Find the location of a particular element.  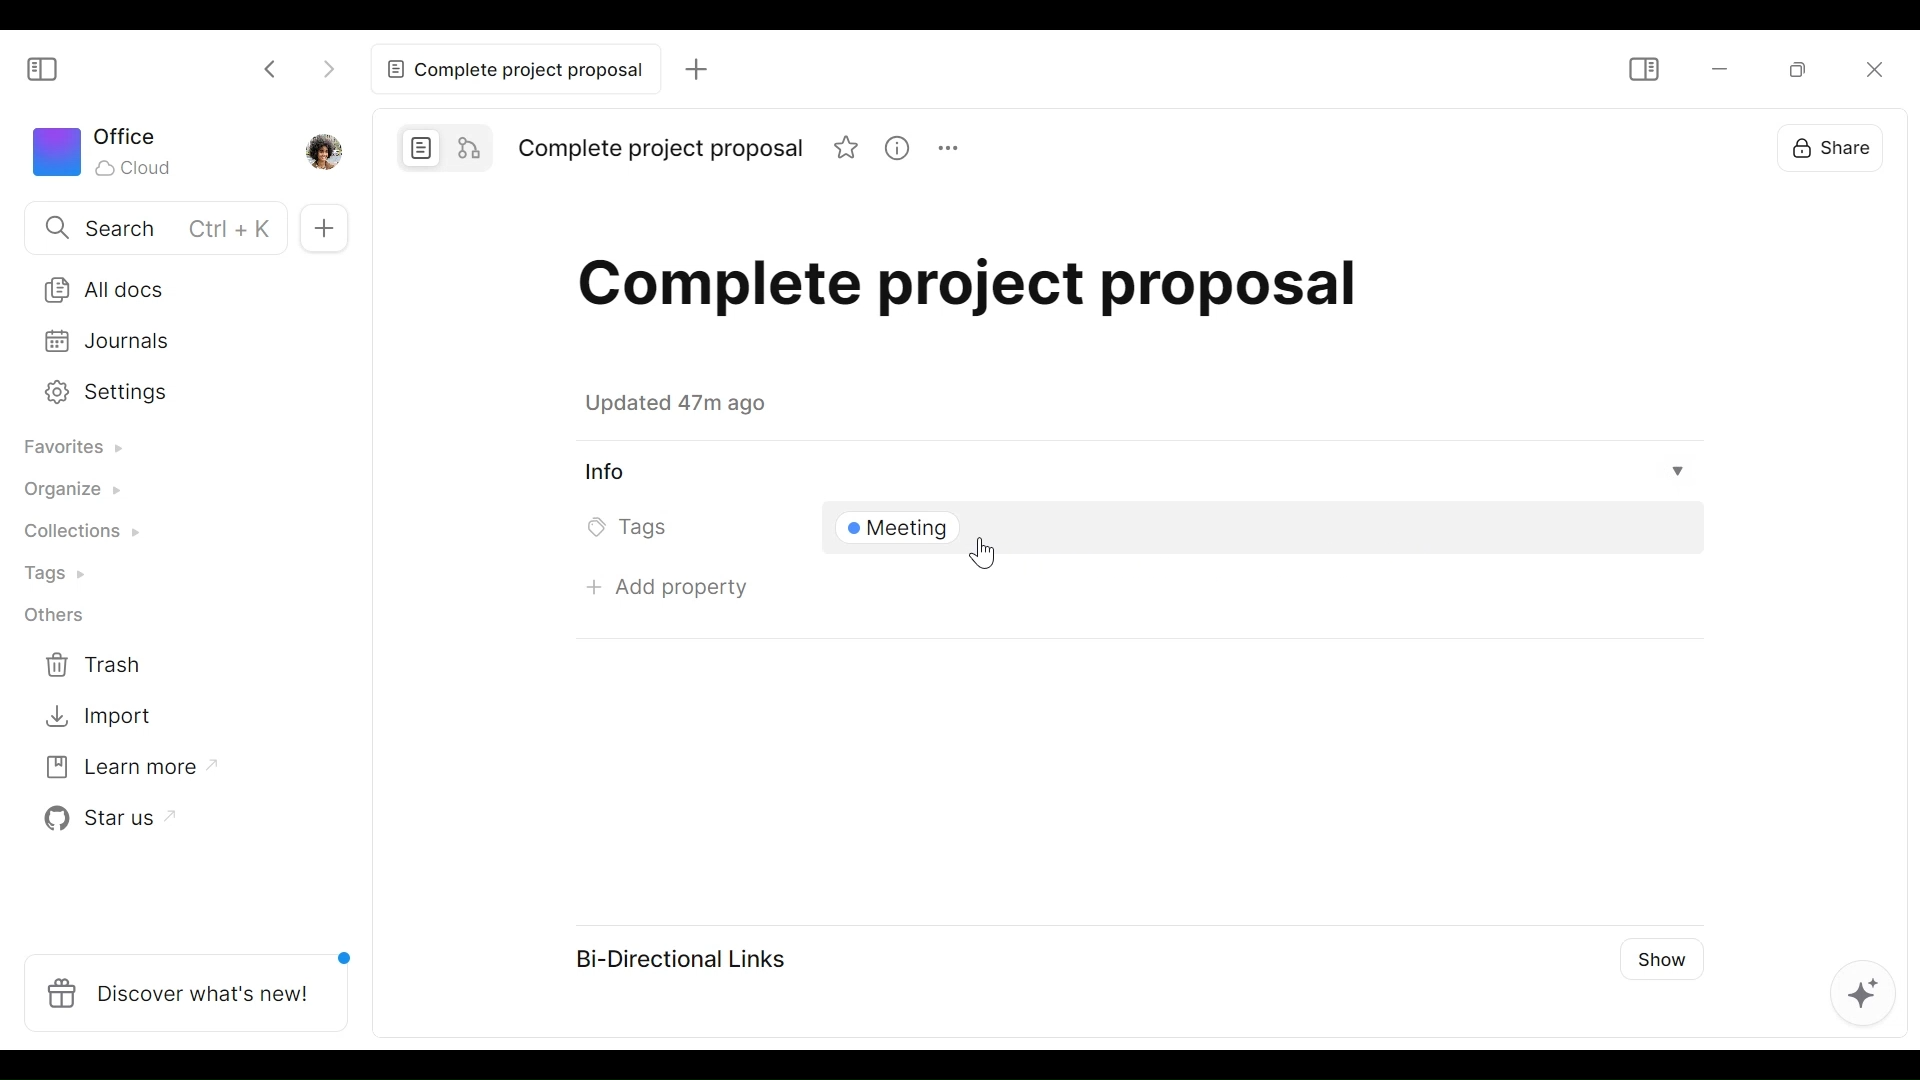

Import is located at coordinates (104, 718).